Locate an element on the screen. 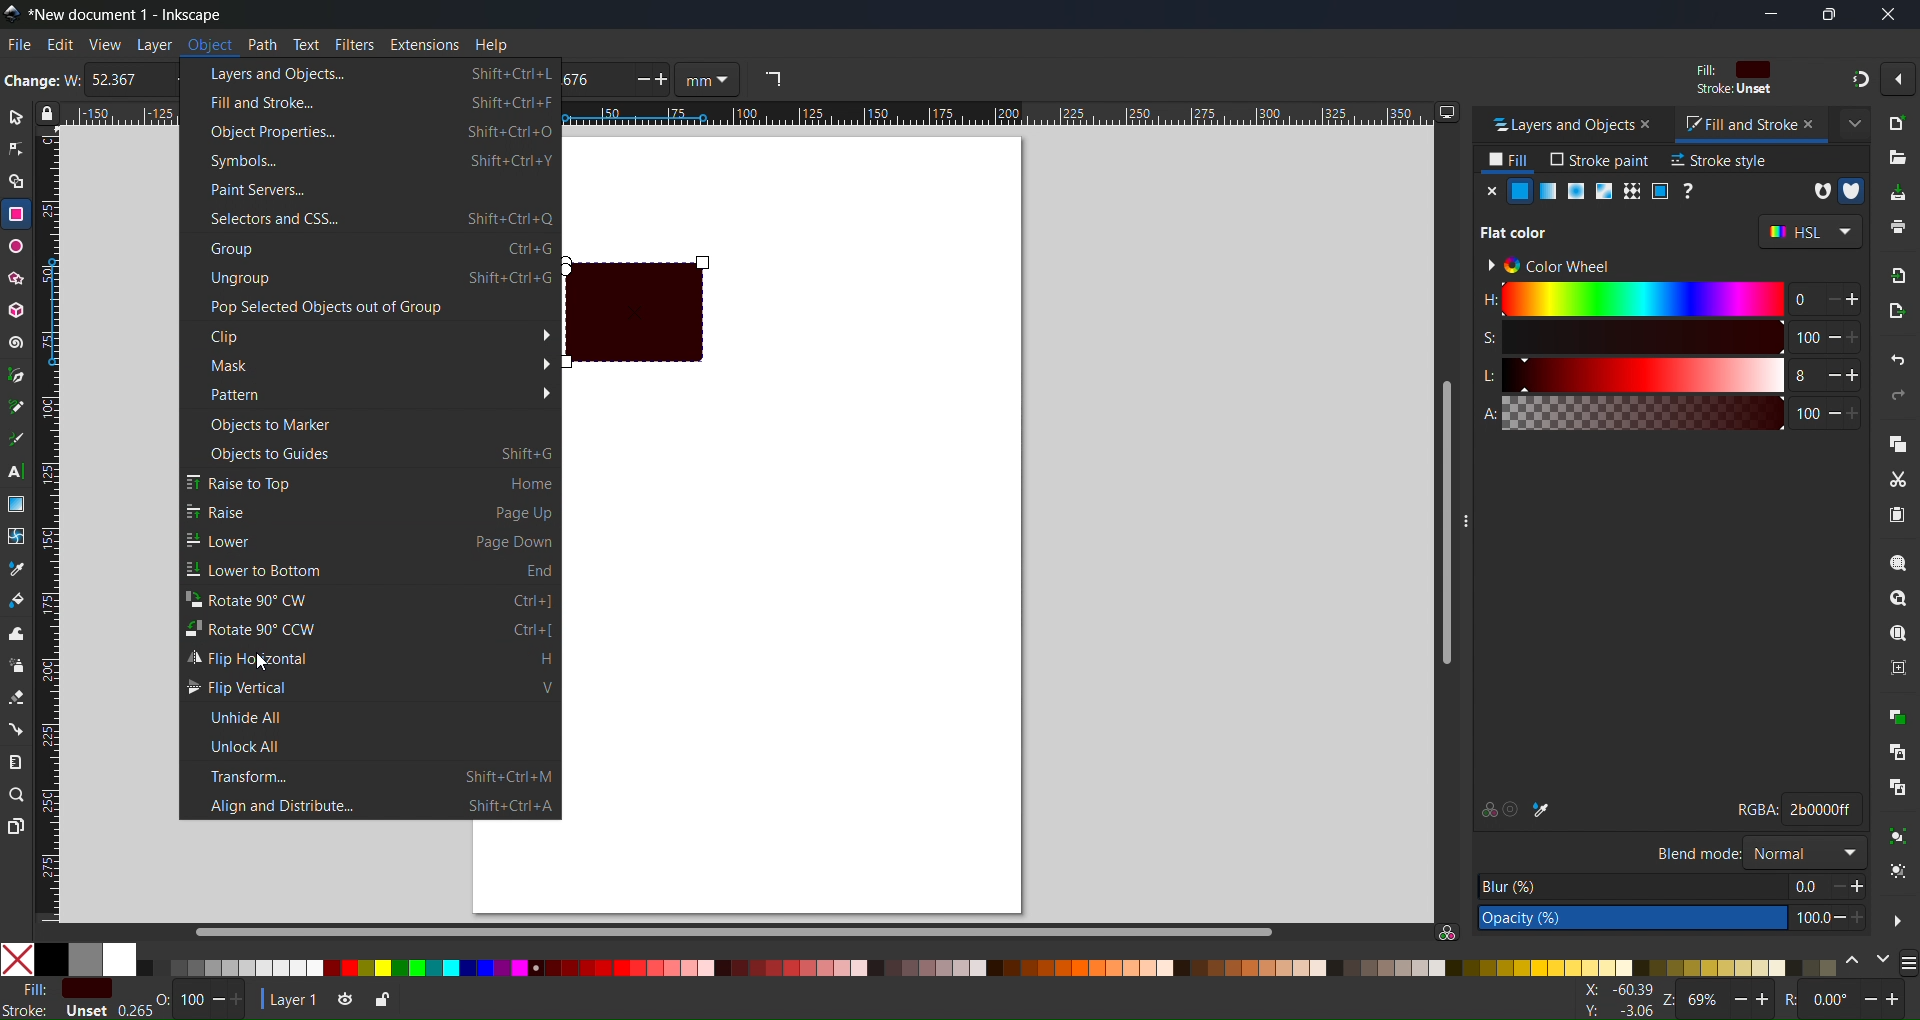 This screenshot has height=1020, width=1920. Duplicate is located at coordinates (1898, 717).